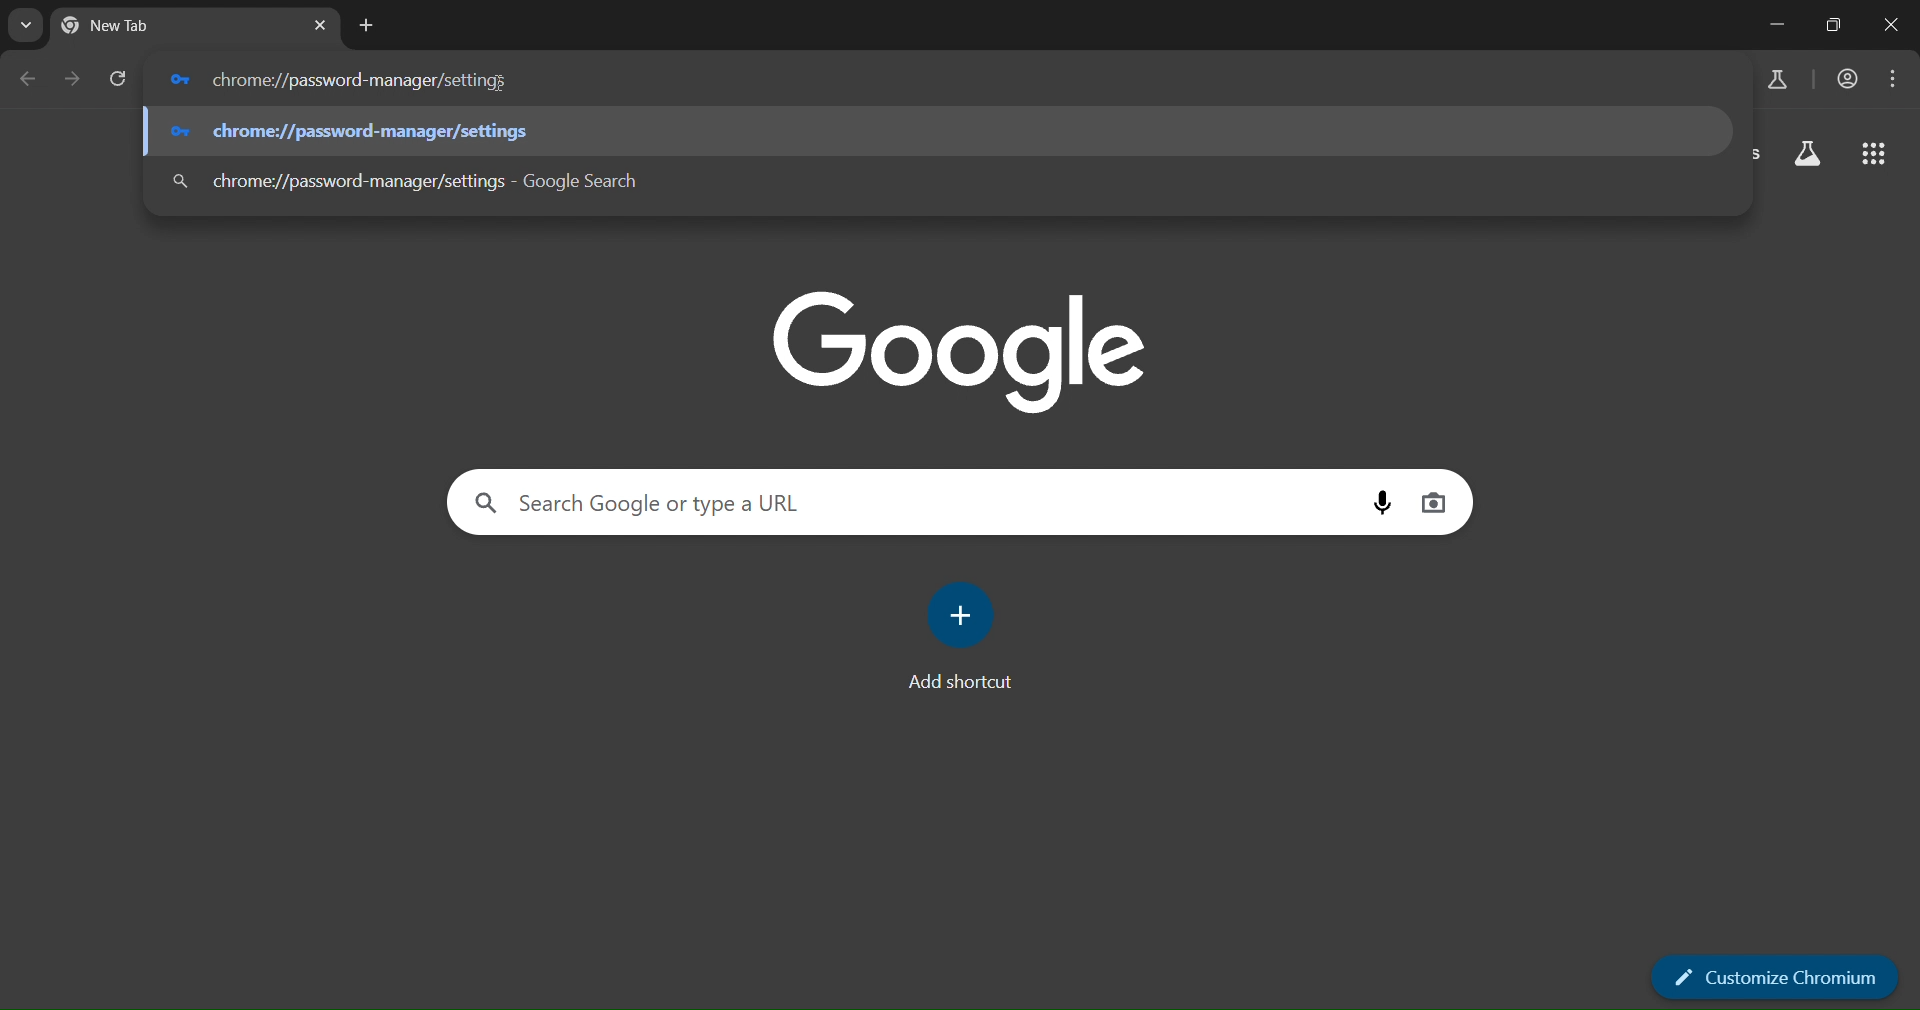  What do you see at coordinates (1894, 79) in the screenshot?
I see `menu` at bounding box center [1894, 79].